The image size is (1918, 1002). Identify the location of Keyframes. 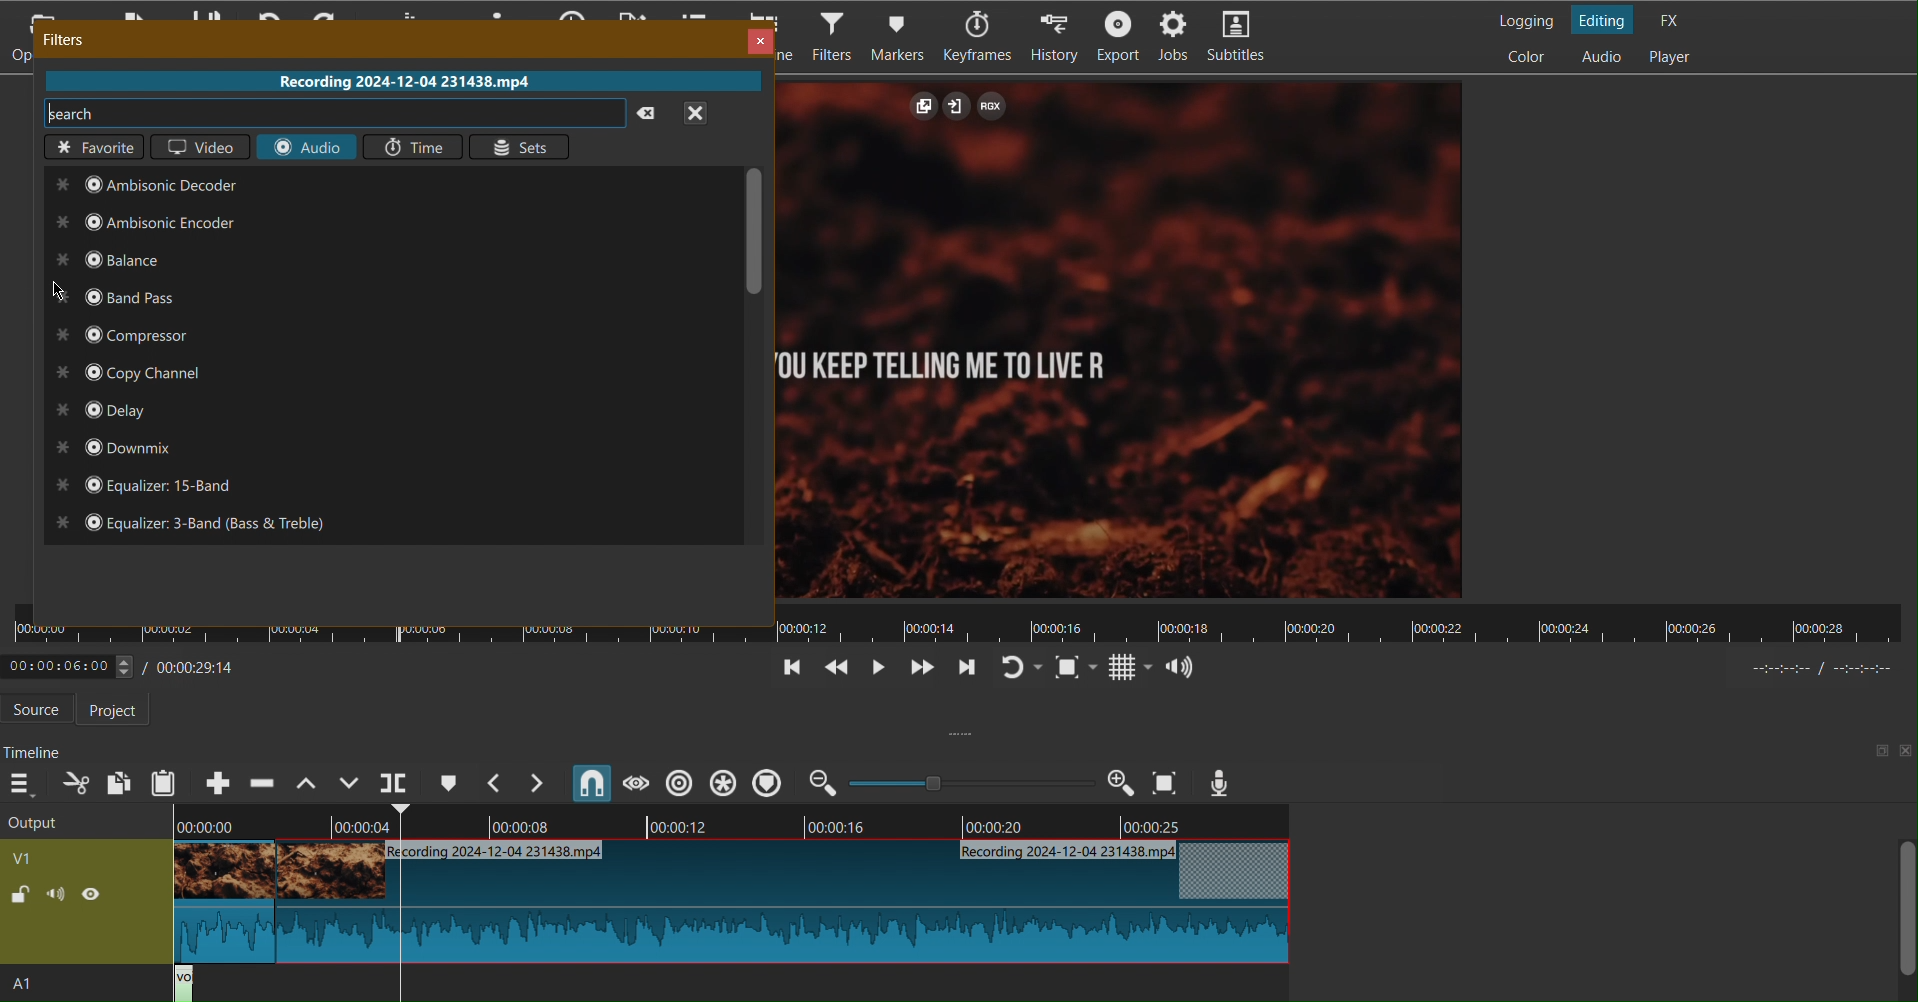
(983, 37).